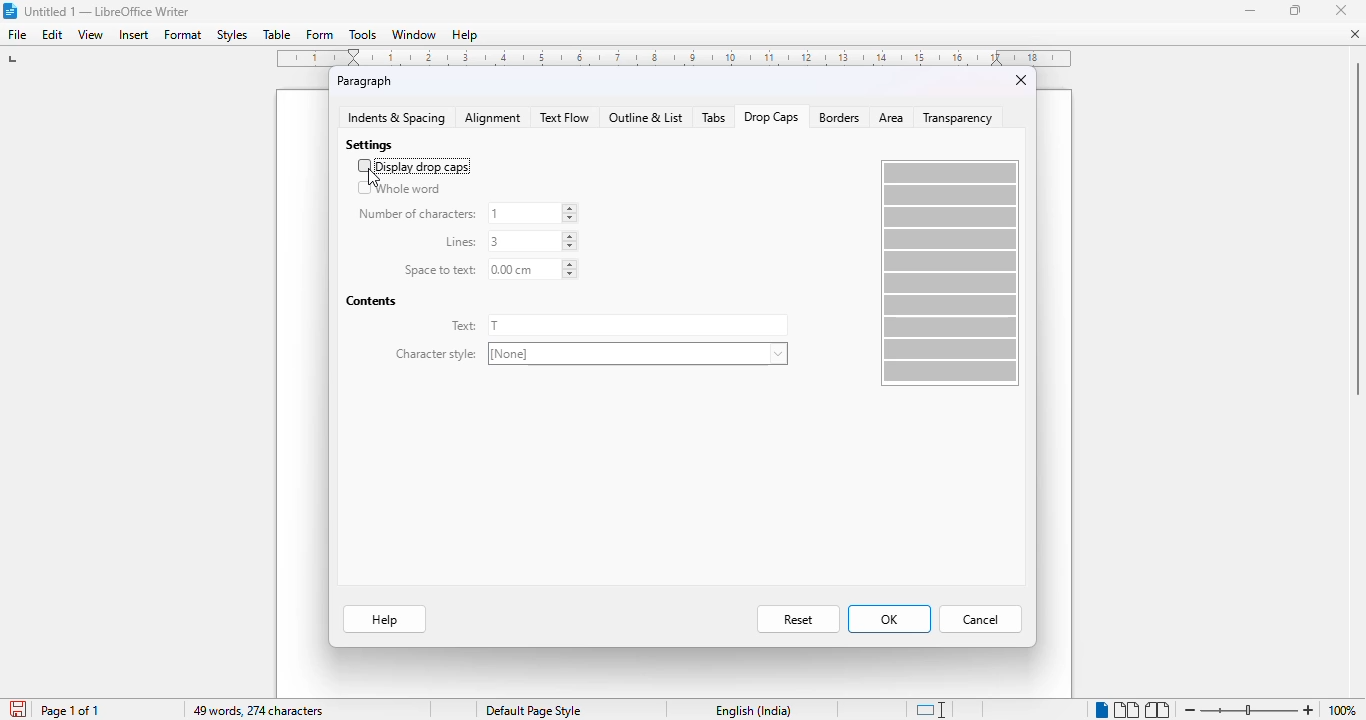  Describe the element at coordinates (466, 35) in the screenshot. I see `help` at that location.